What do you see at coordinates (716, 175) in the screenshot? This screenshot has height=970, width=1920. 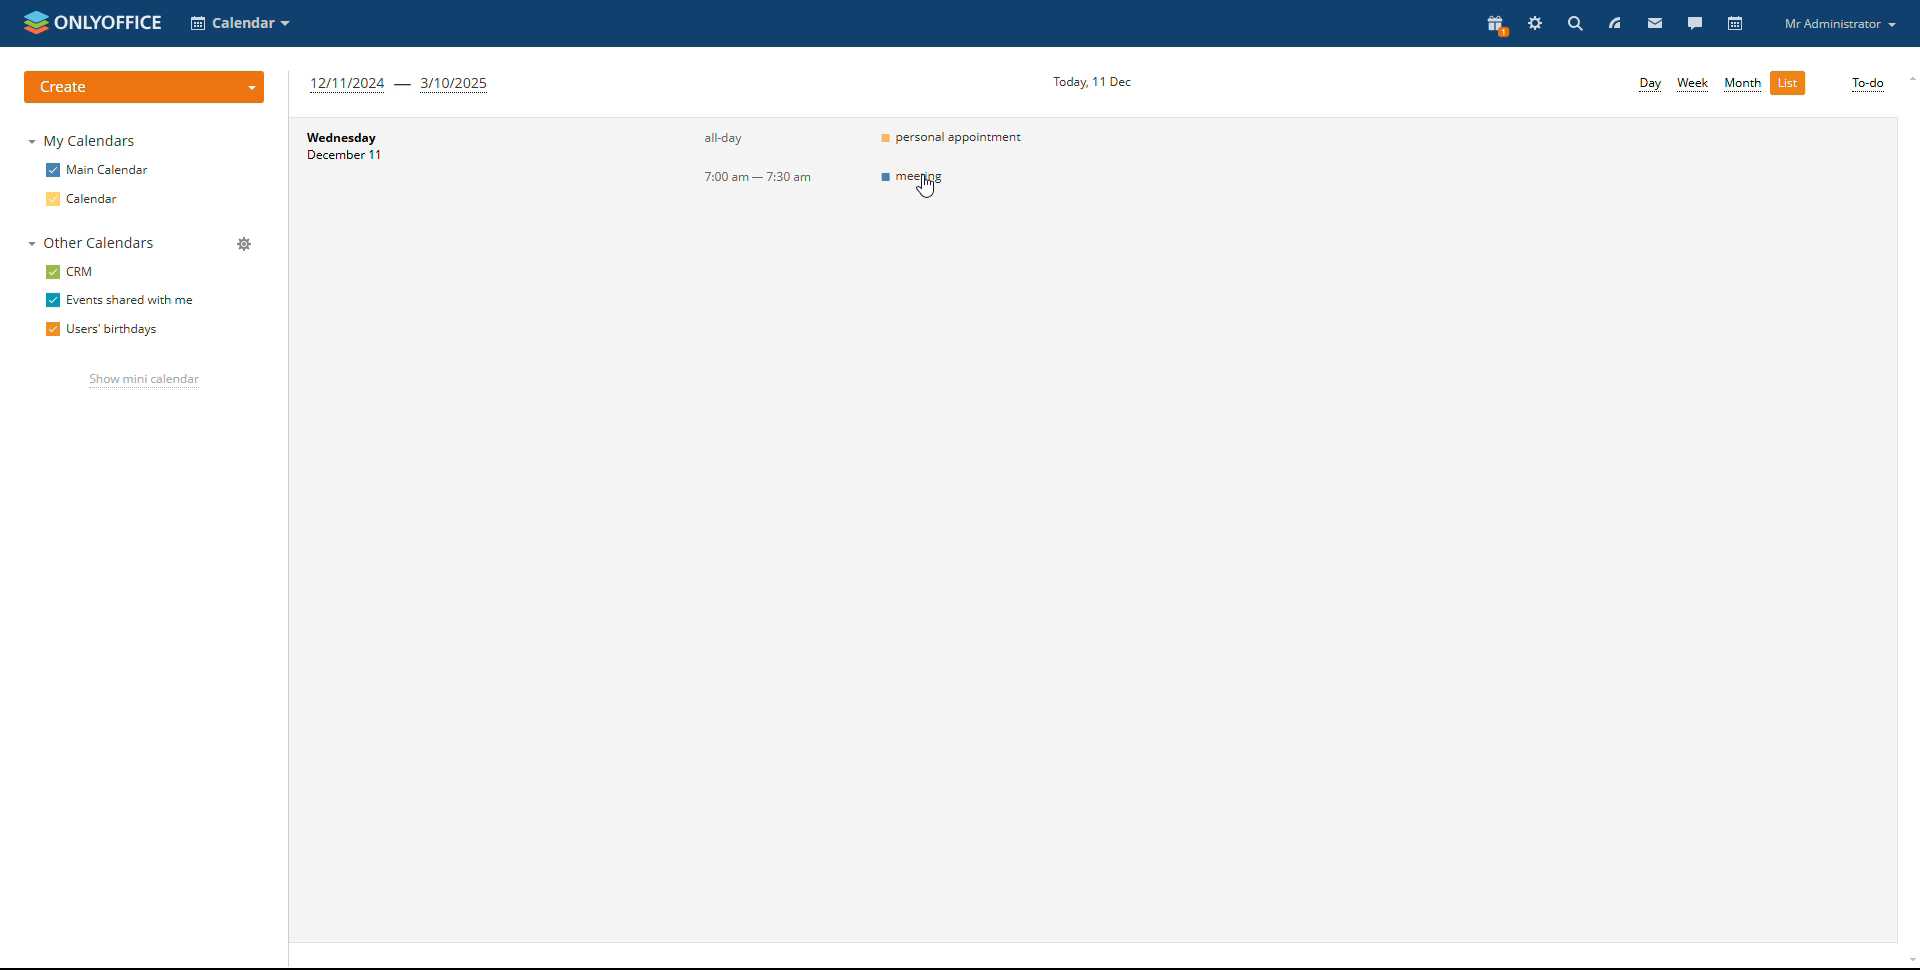 I see `event timing` at bounding box center [716, 175].